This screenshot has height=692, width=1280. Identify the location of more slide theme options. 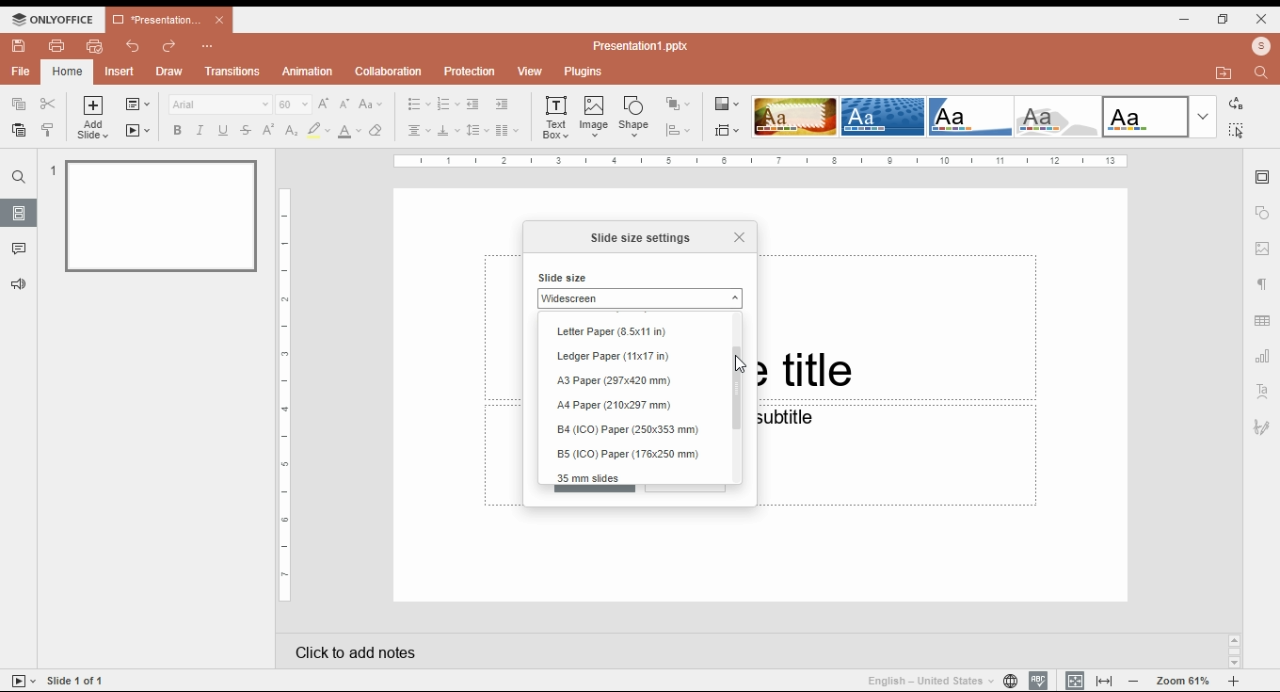
(1203, 117).